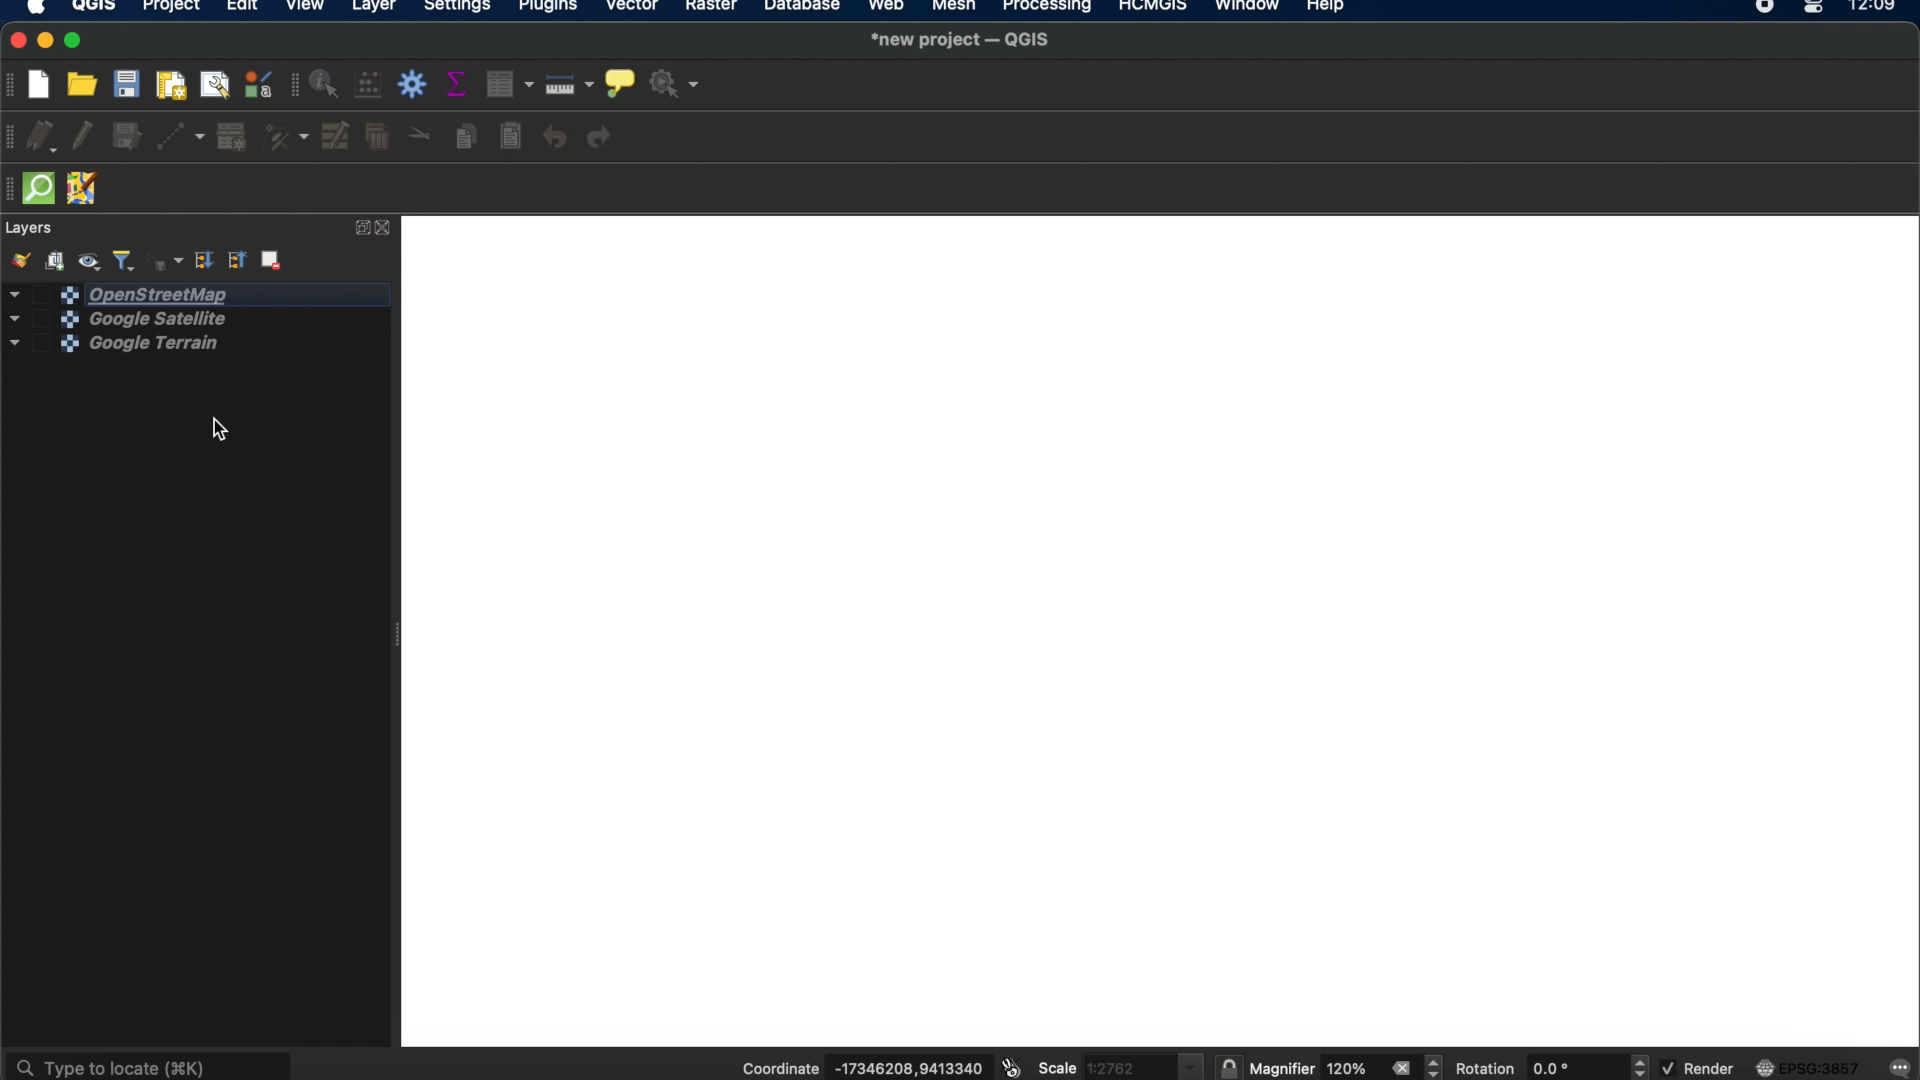  Describe the element at coordinates (231, 137) in the screenshot. I see `add record` at that location.